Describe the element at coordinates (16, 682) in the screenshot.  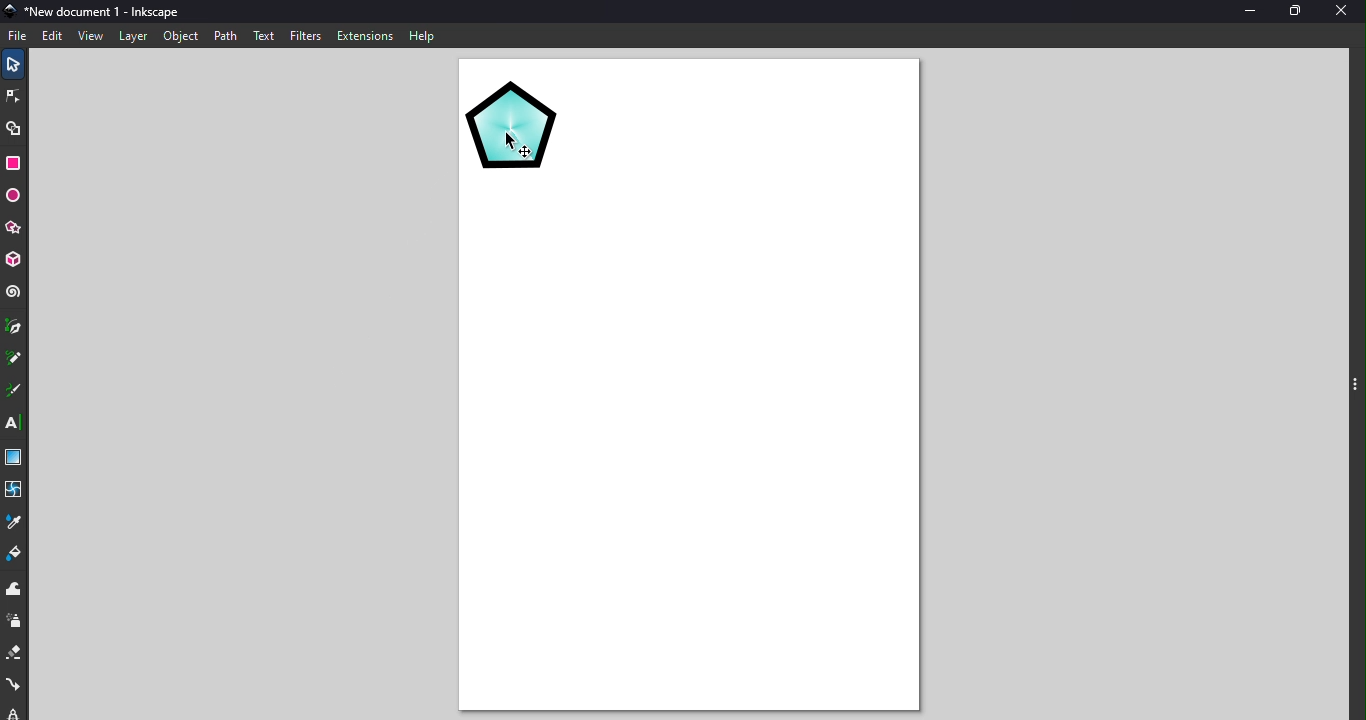
I see `Connector tool` at that location.